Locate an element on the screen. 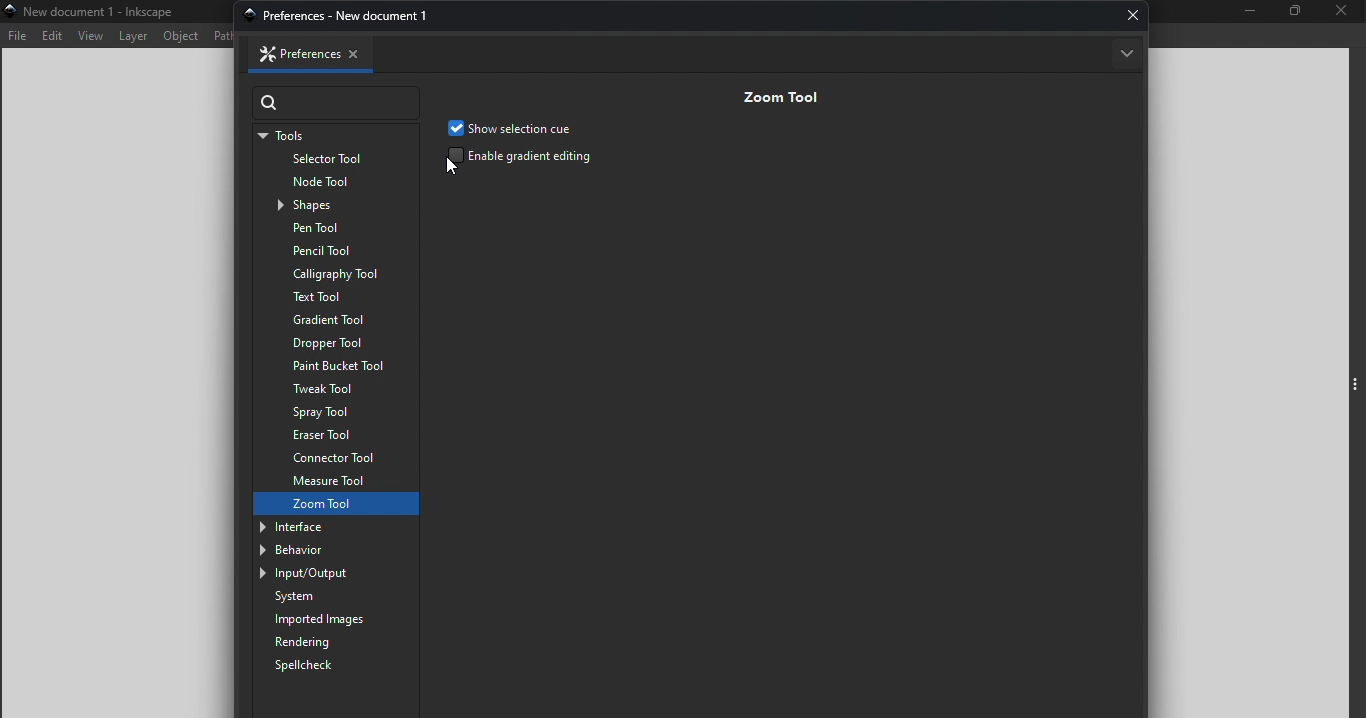  Measure tool is located at coordinates (333, 481).